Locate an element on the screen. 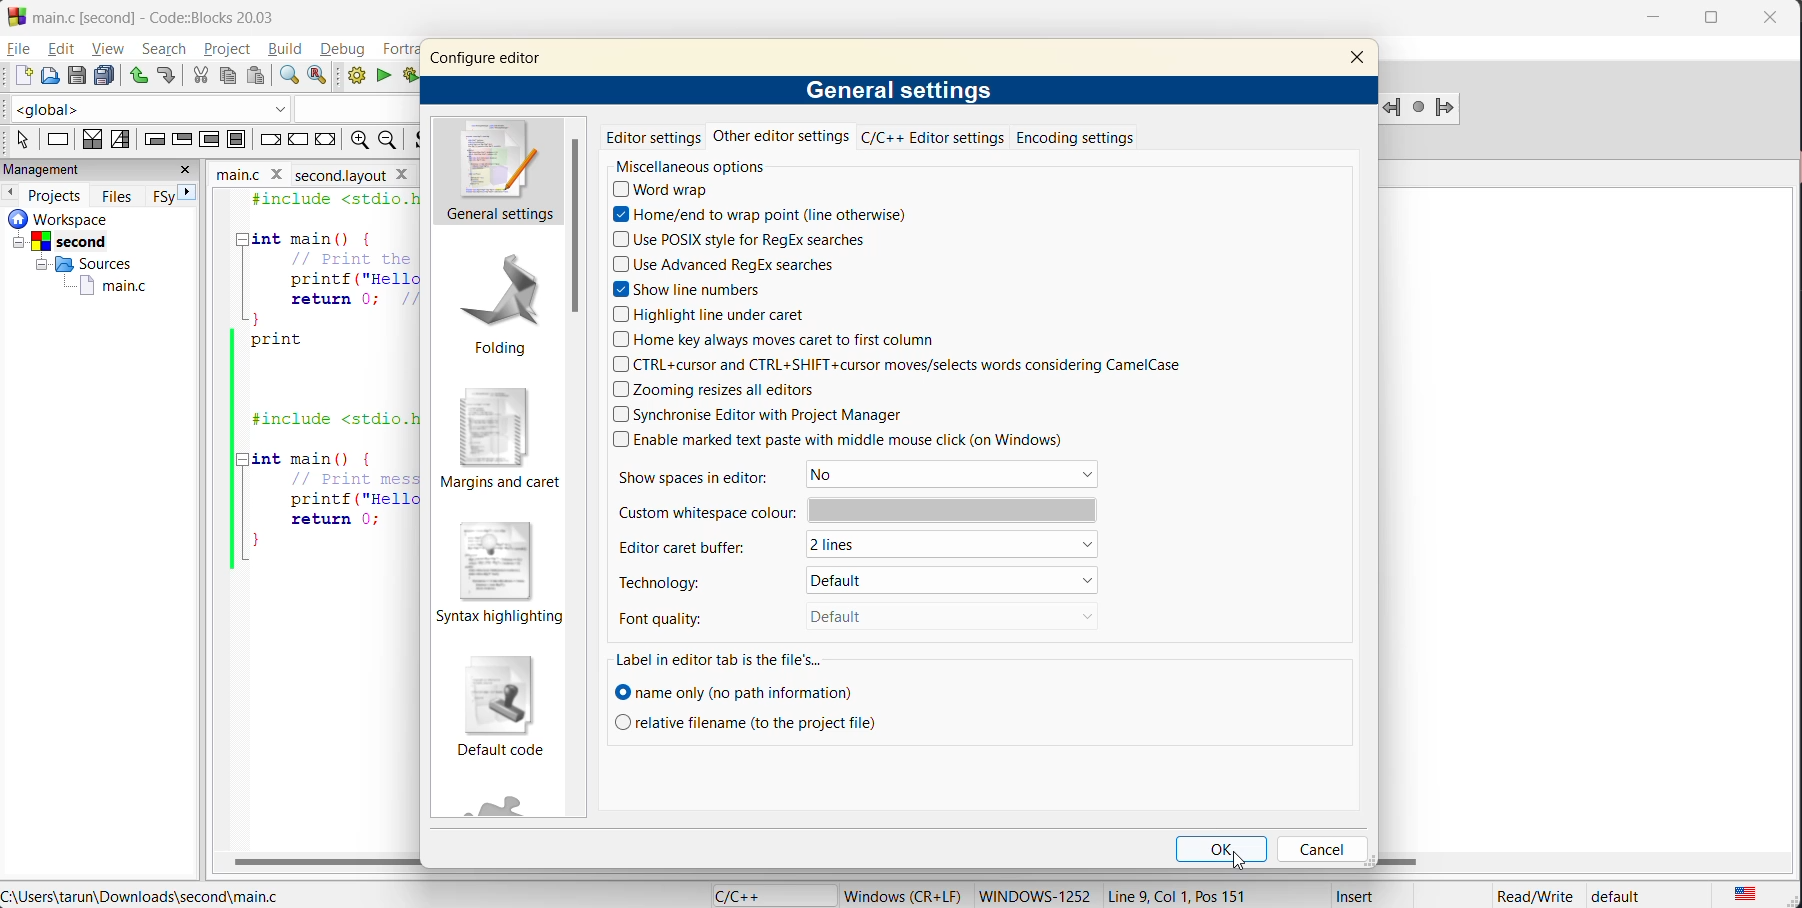  general settings is located at coordinates (496, 176).